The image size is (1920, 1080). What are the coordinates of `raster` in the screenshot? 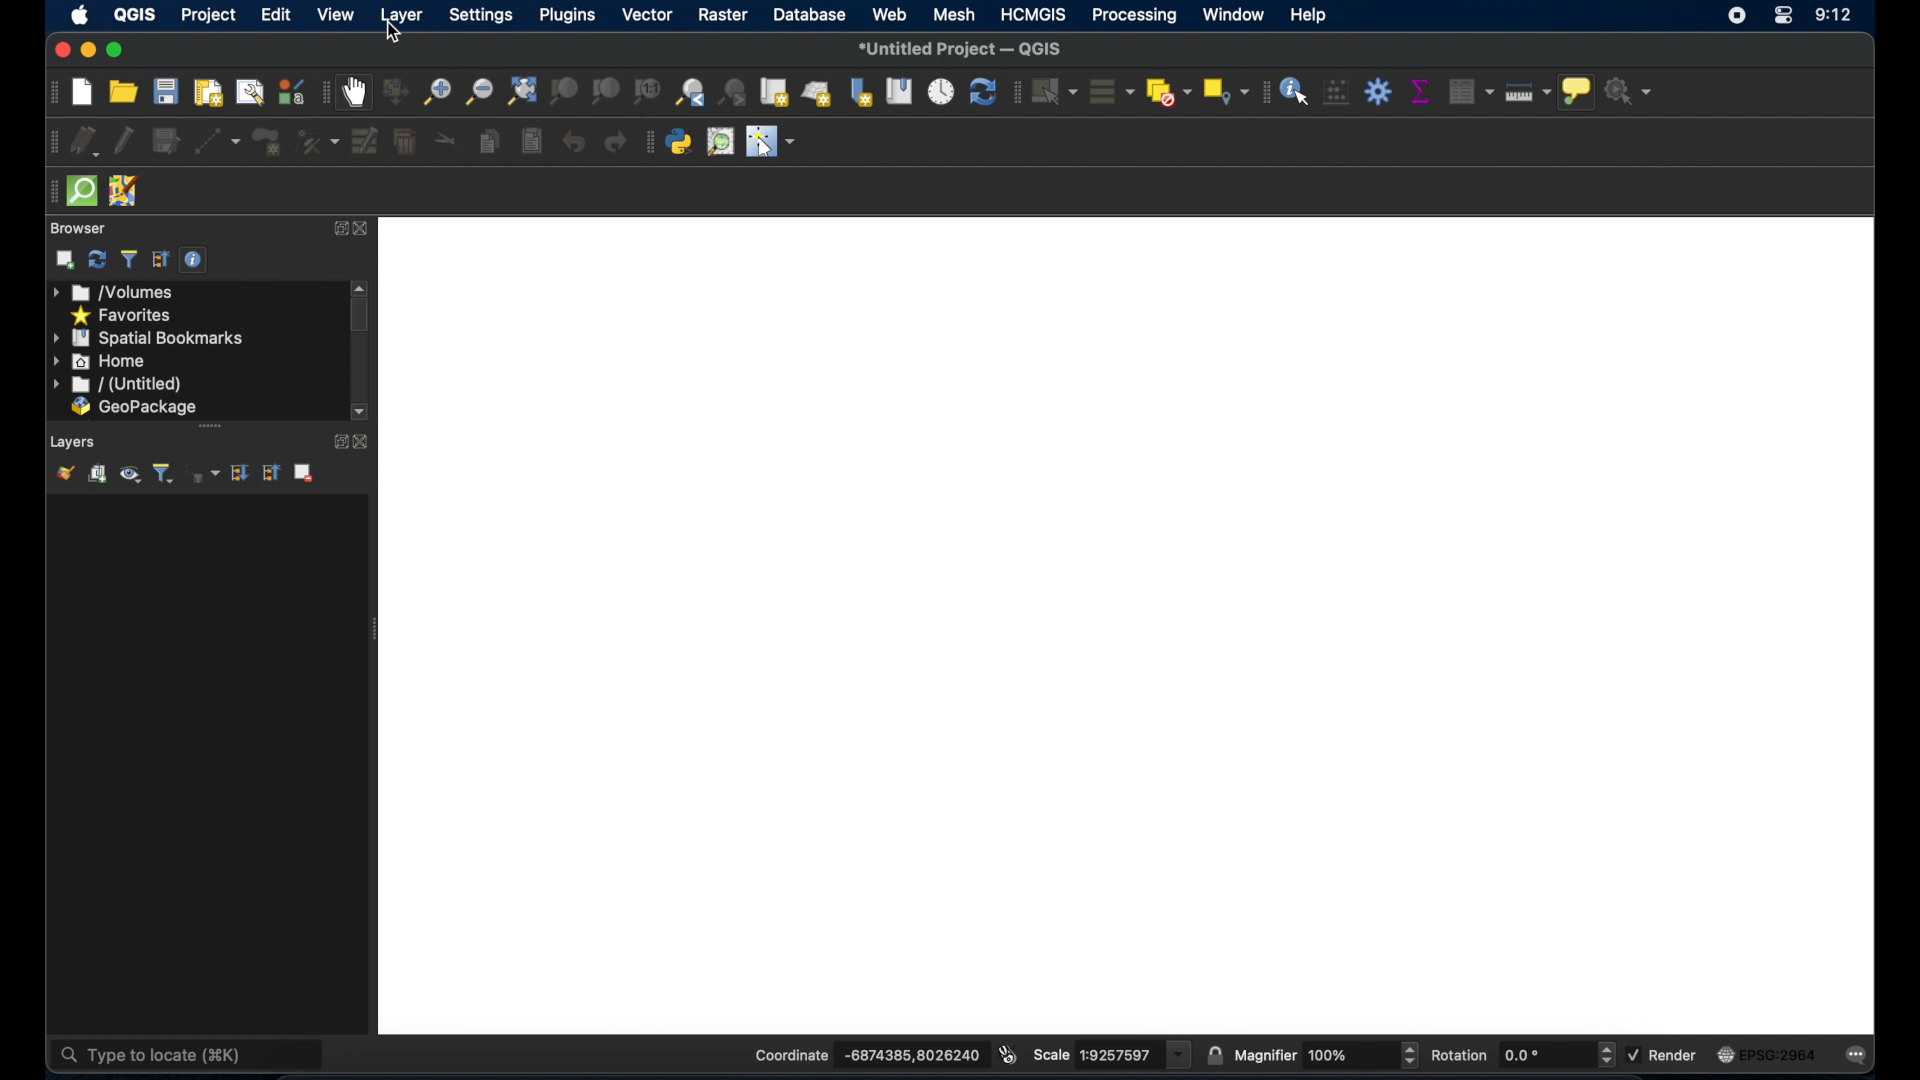 It's located at (719, 16).